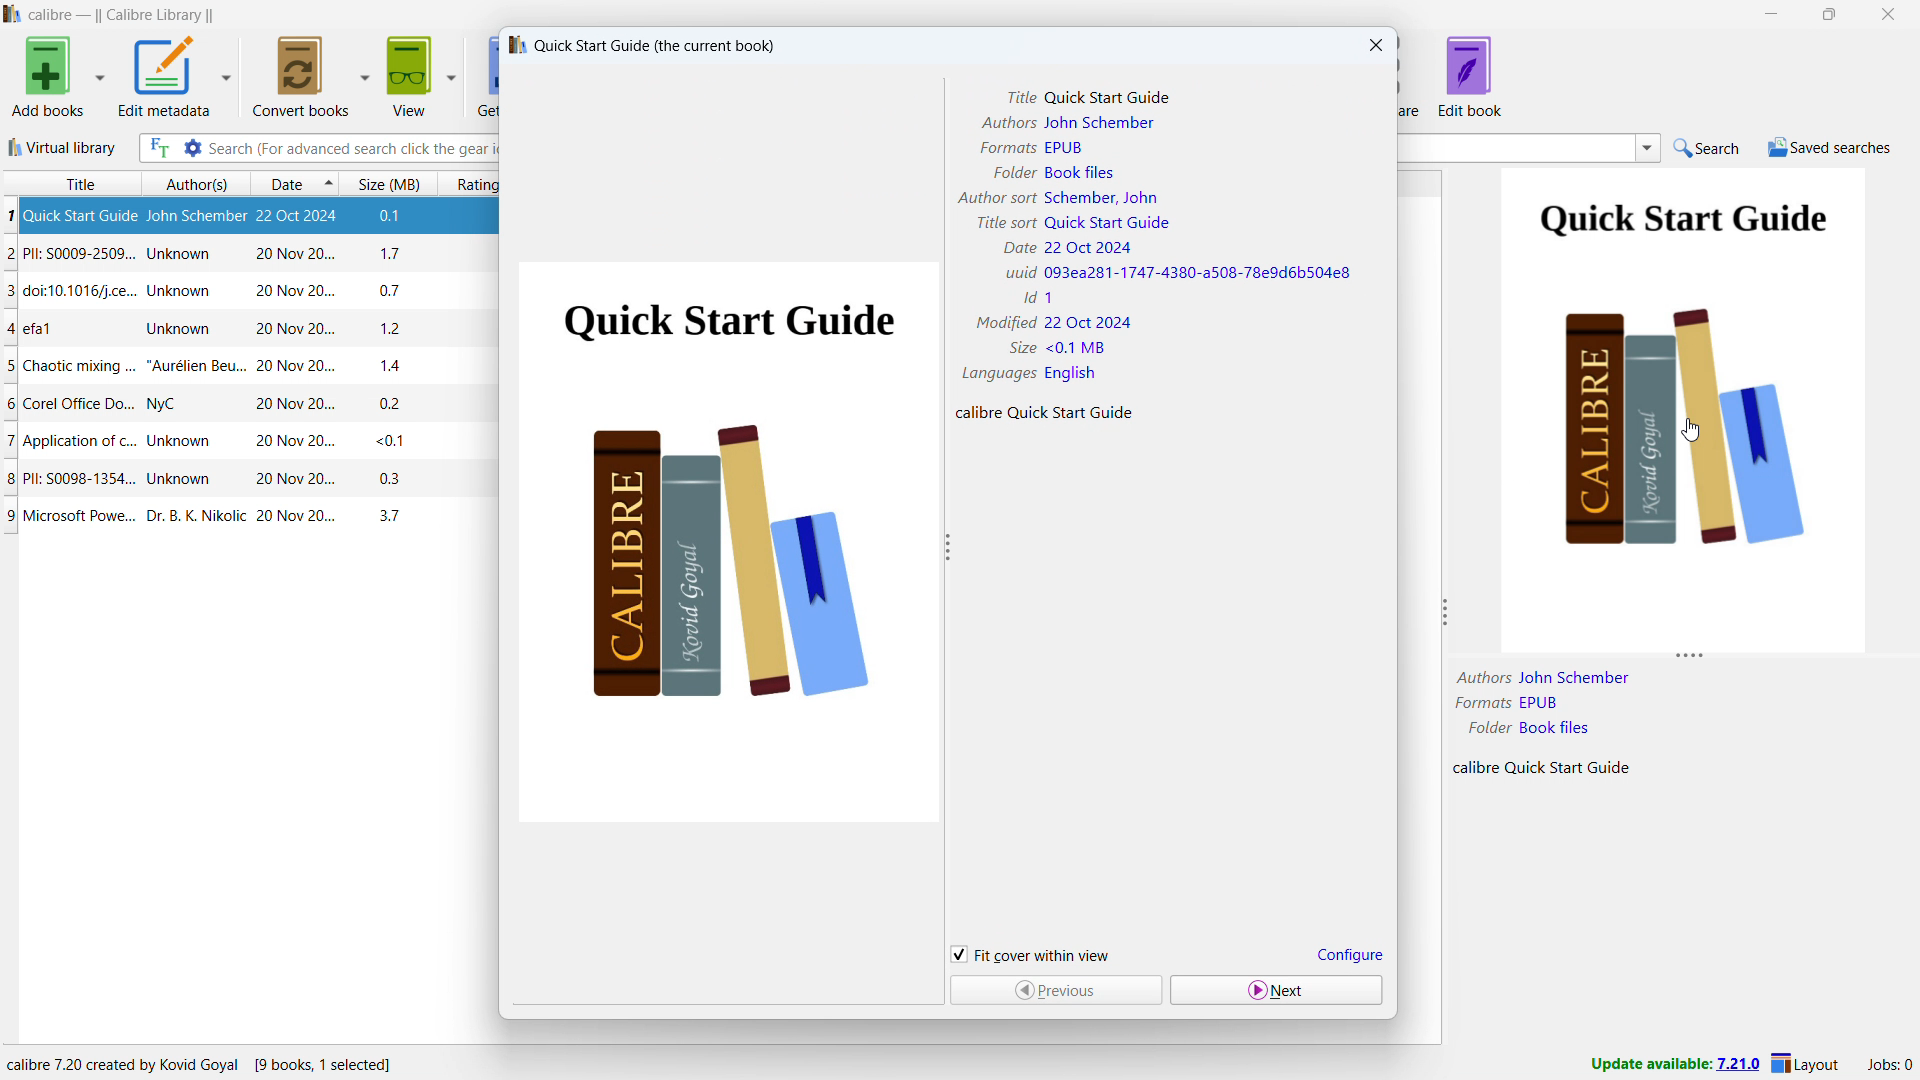  What do you see at coordinates (1556, 727) in the screenshot?
I see `Book File` at bounding box center [1556, 727].